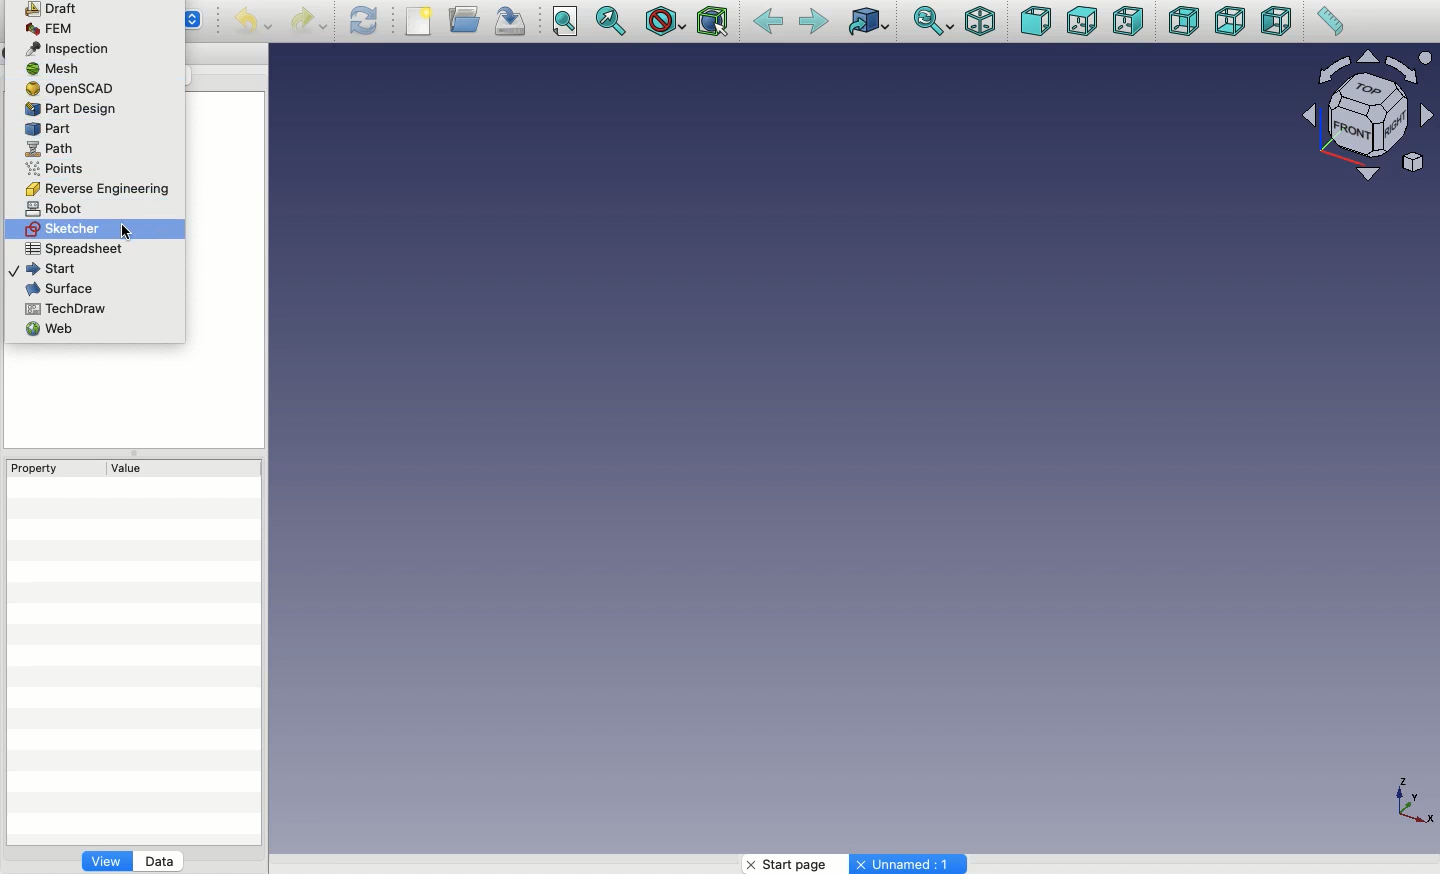  Describe the element at coordinates (933, 21) in the screenshot. I see `Sync view` at that location.